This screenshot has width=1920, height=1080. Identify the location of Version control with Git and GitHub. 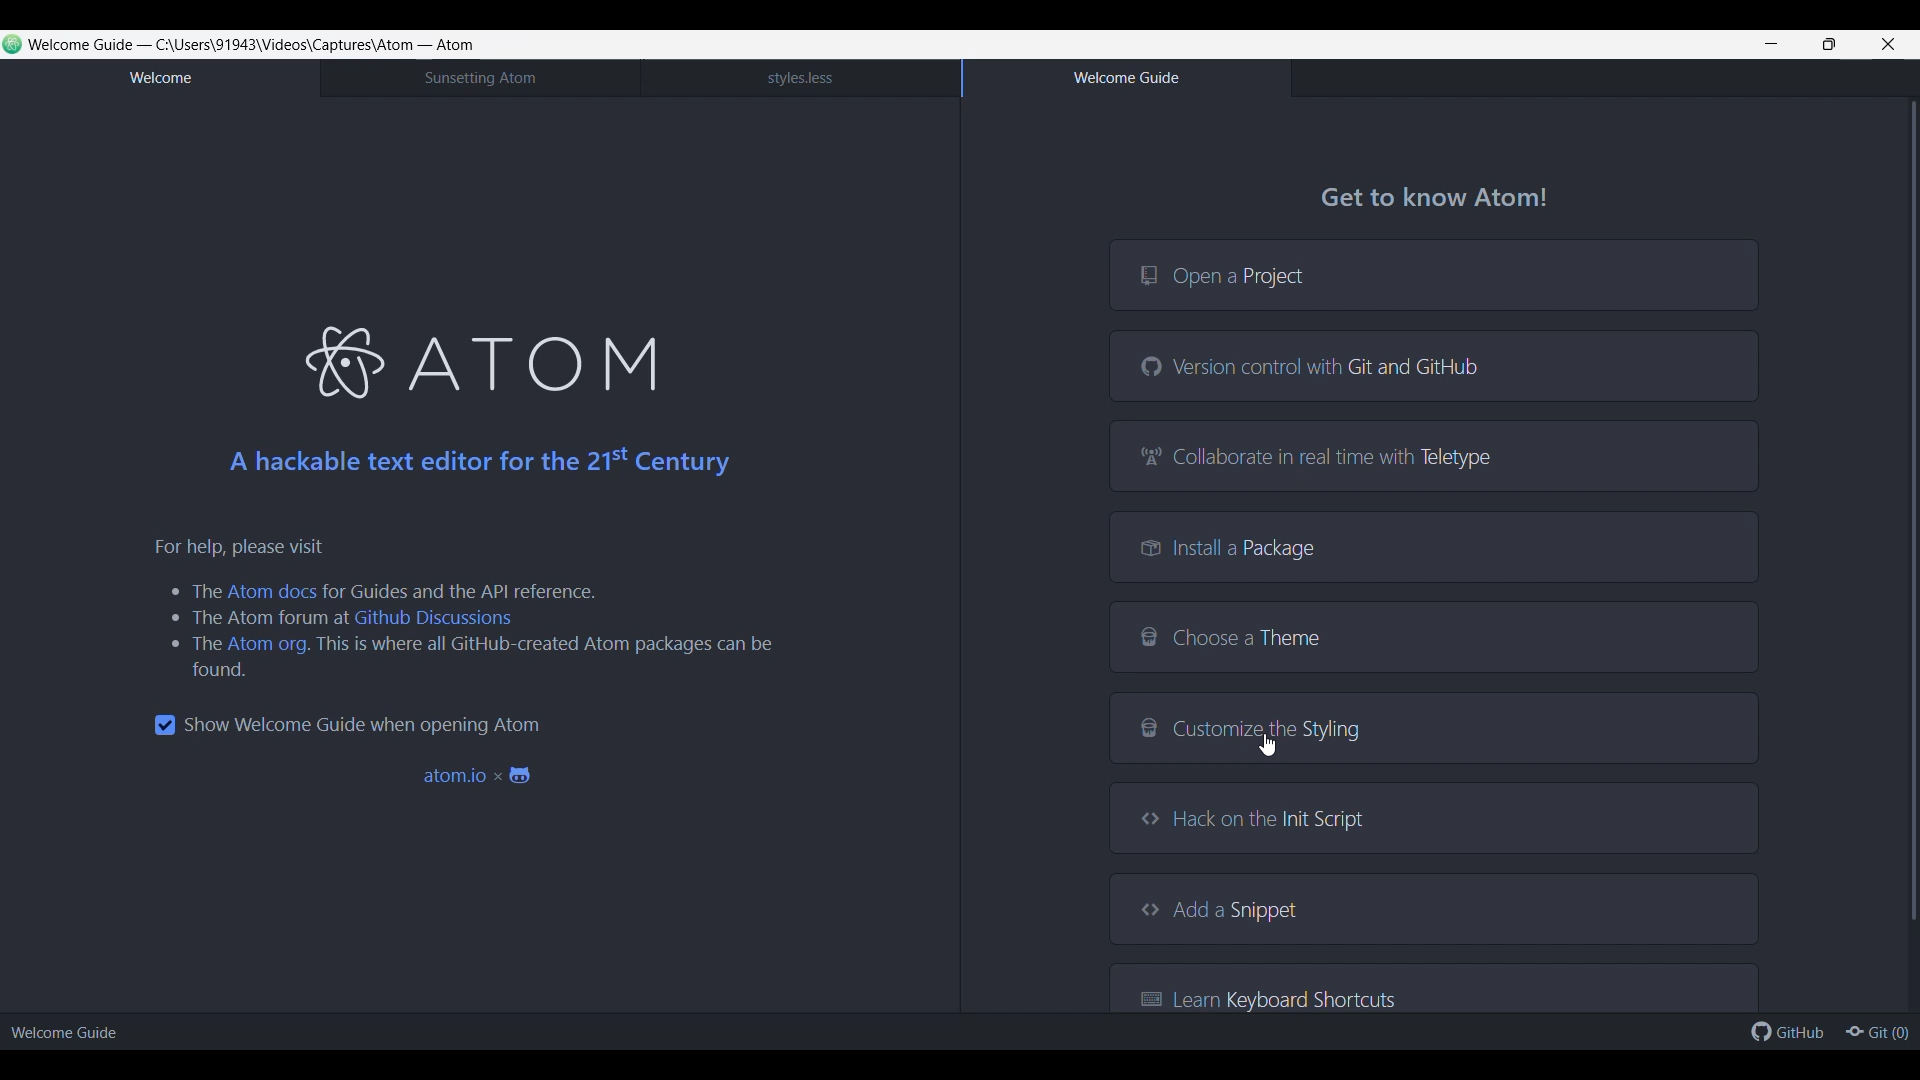
(1433, 365).